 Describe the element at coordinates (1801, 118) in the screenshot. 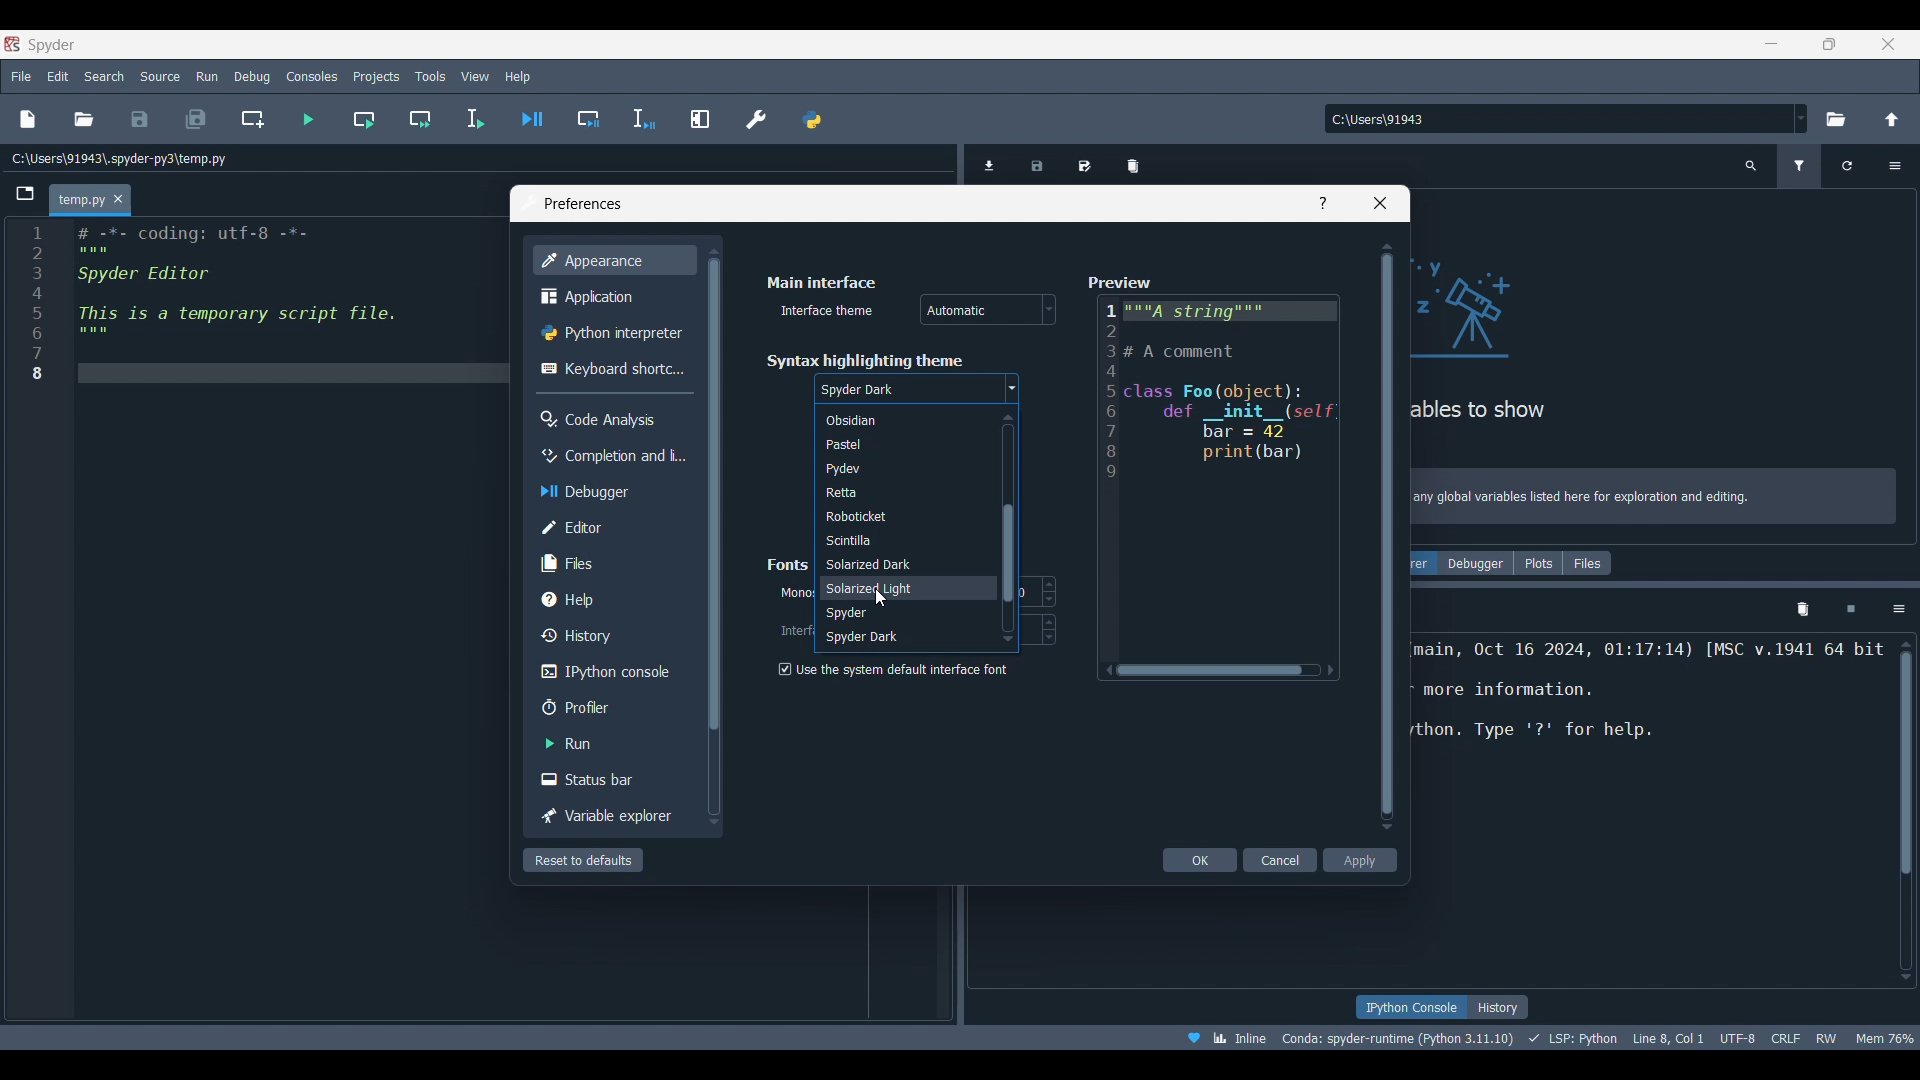

I see `Folder location options ` at that location.